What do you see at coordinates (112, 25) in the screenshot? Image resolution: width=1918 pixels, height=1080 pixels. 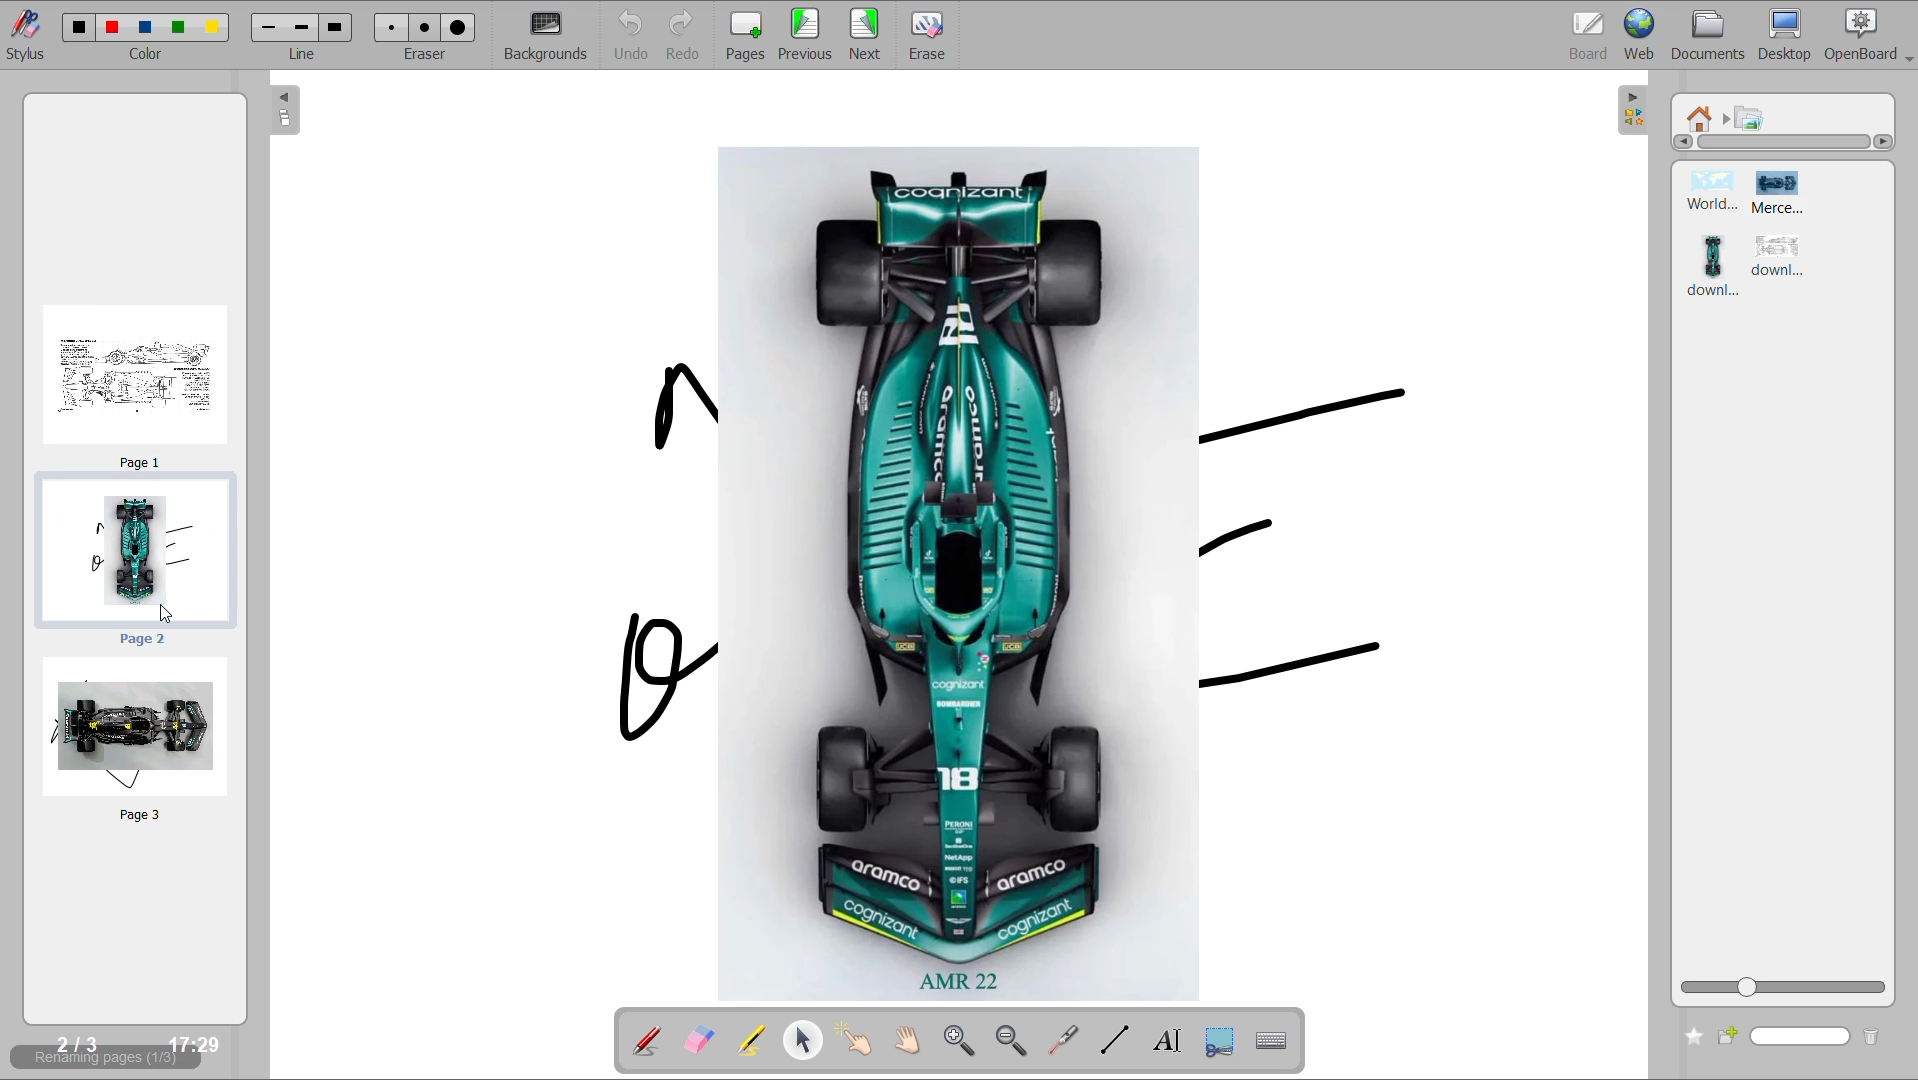 I see `color 2` at bounding box center [112, 25].